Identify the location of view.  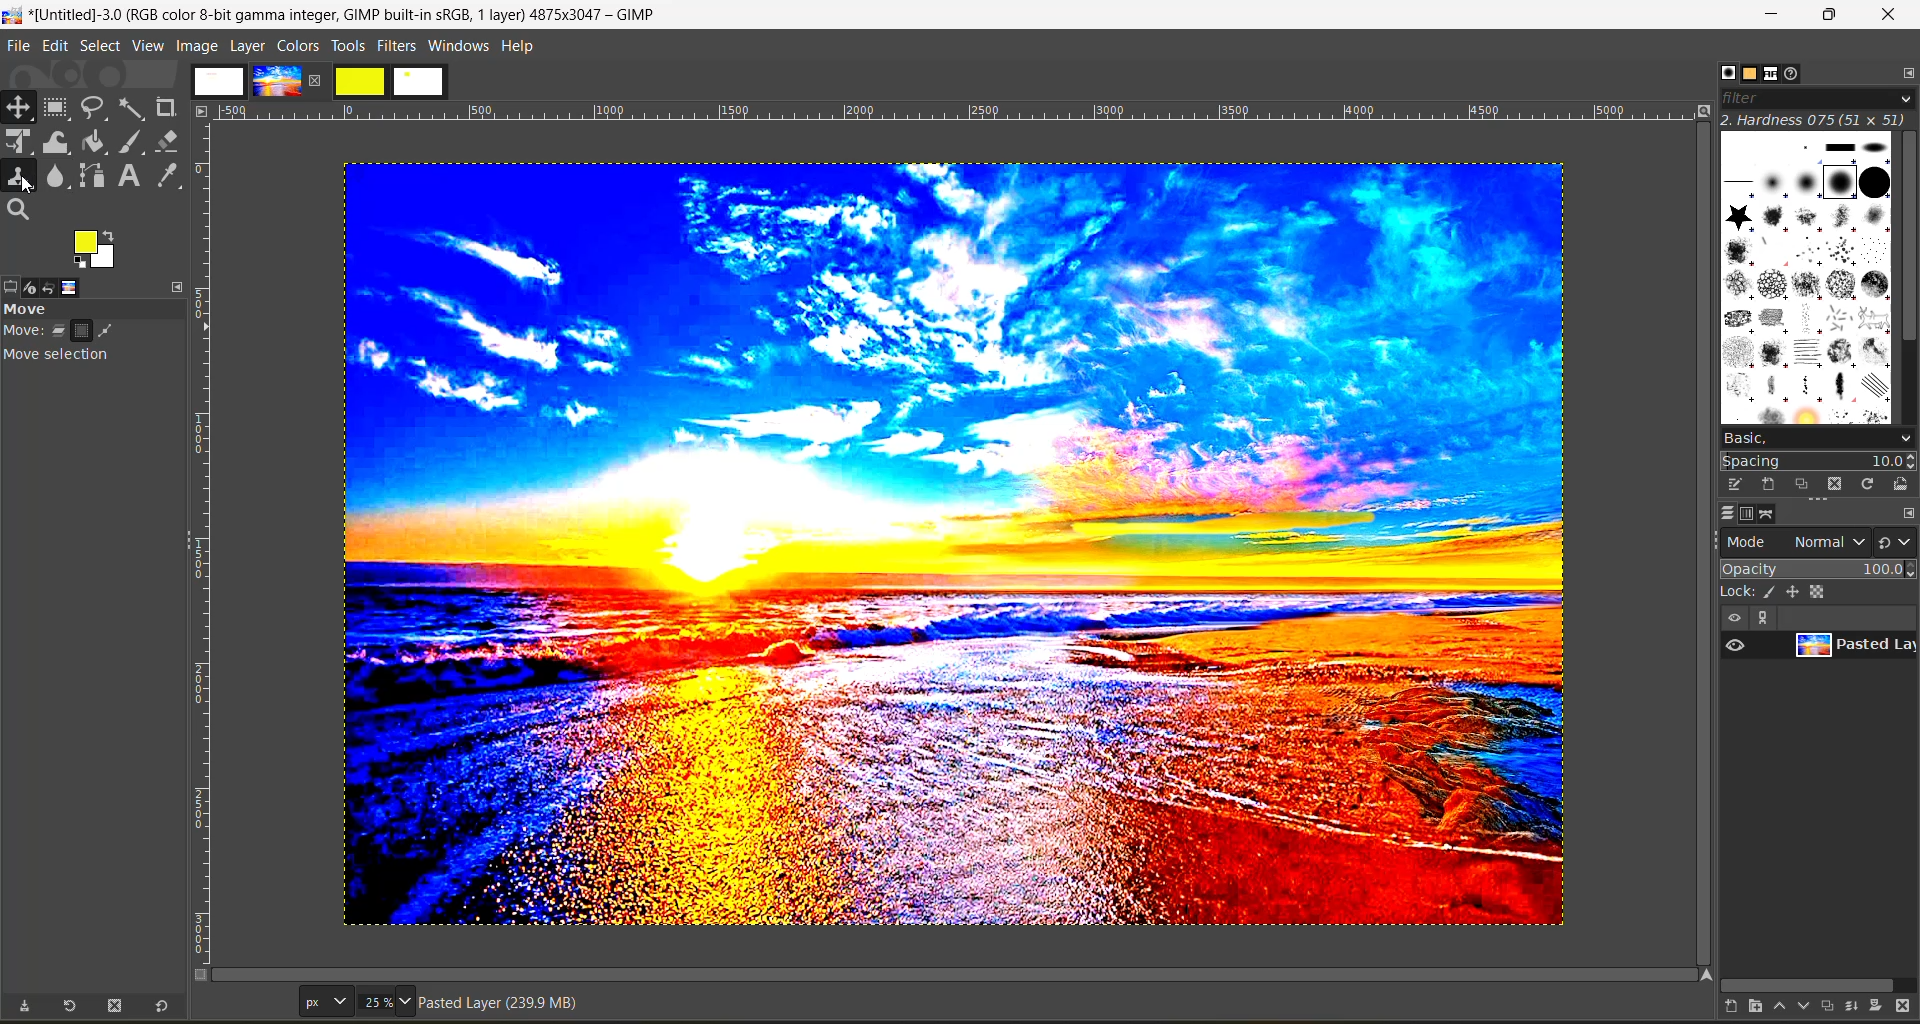
(148, 46).